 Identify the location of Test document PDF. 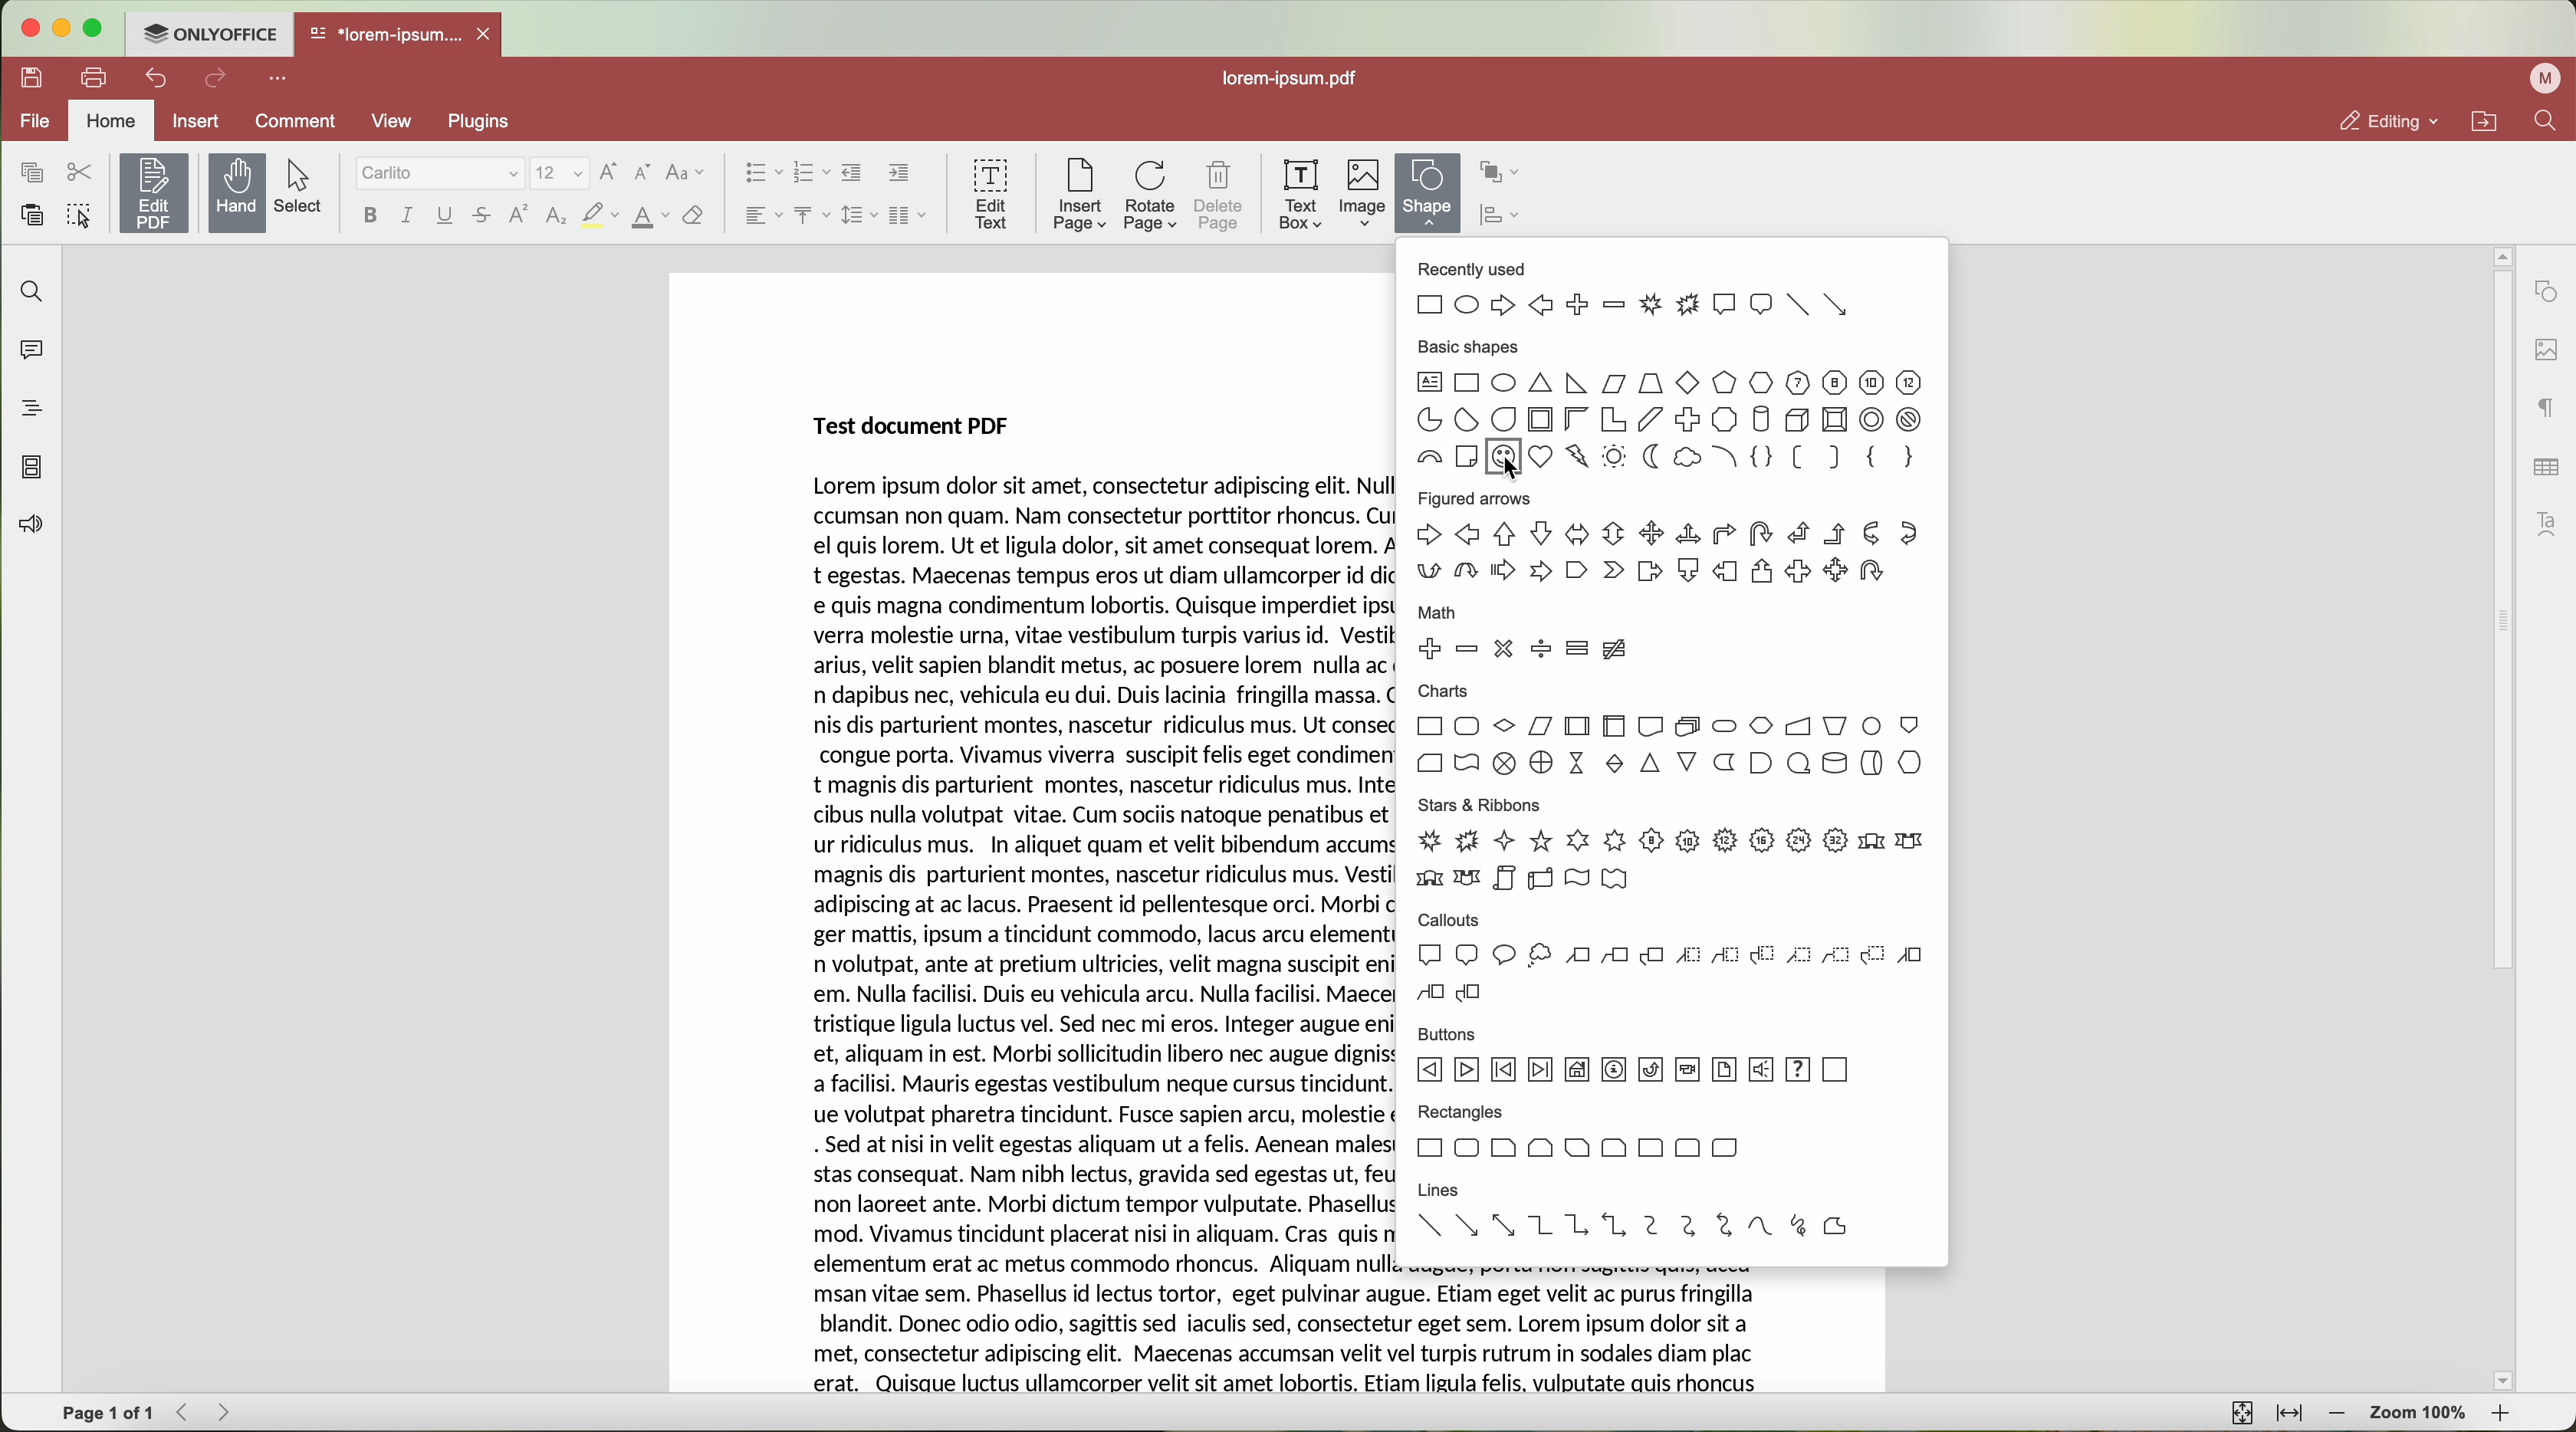
(906, 423).